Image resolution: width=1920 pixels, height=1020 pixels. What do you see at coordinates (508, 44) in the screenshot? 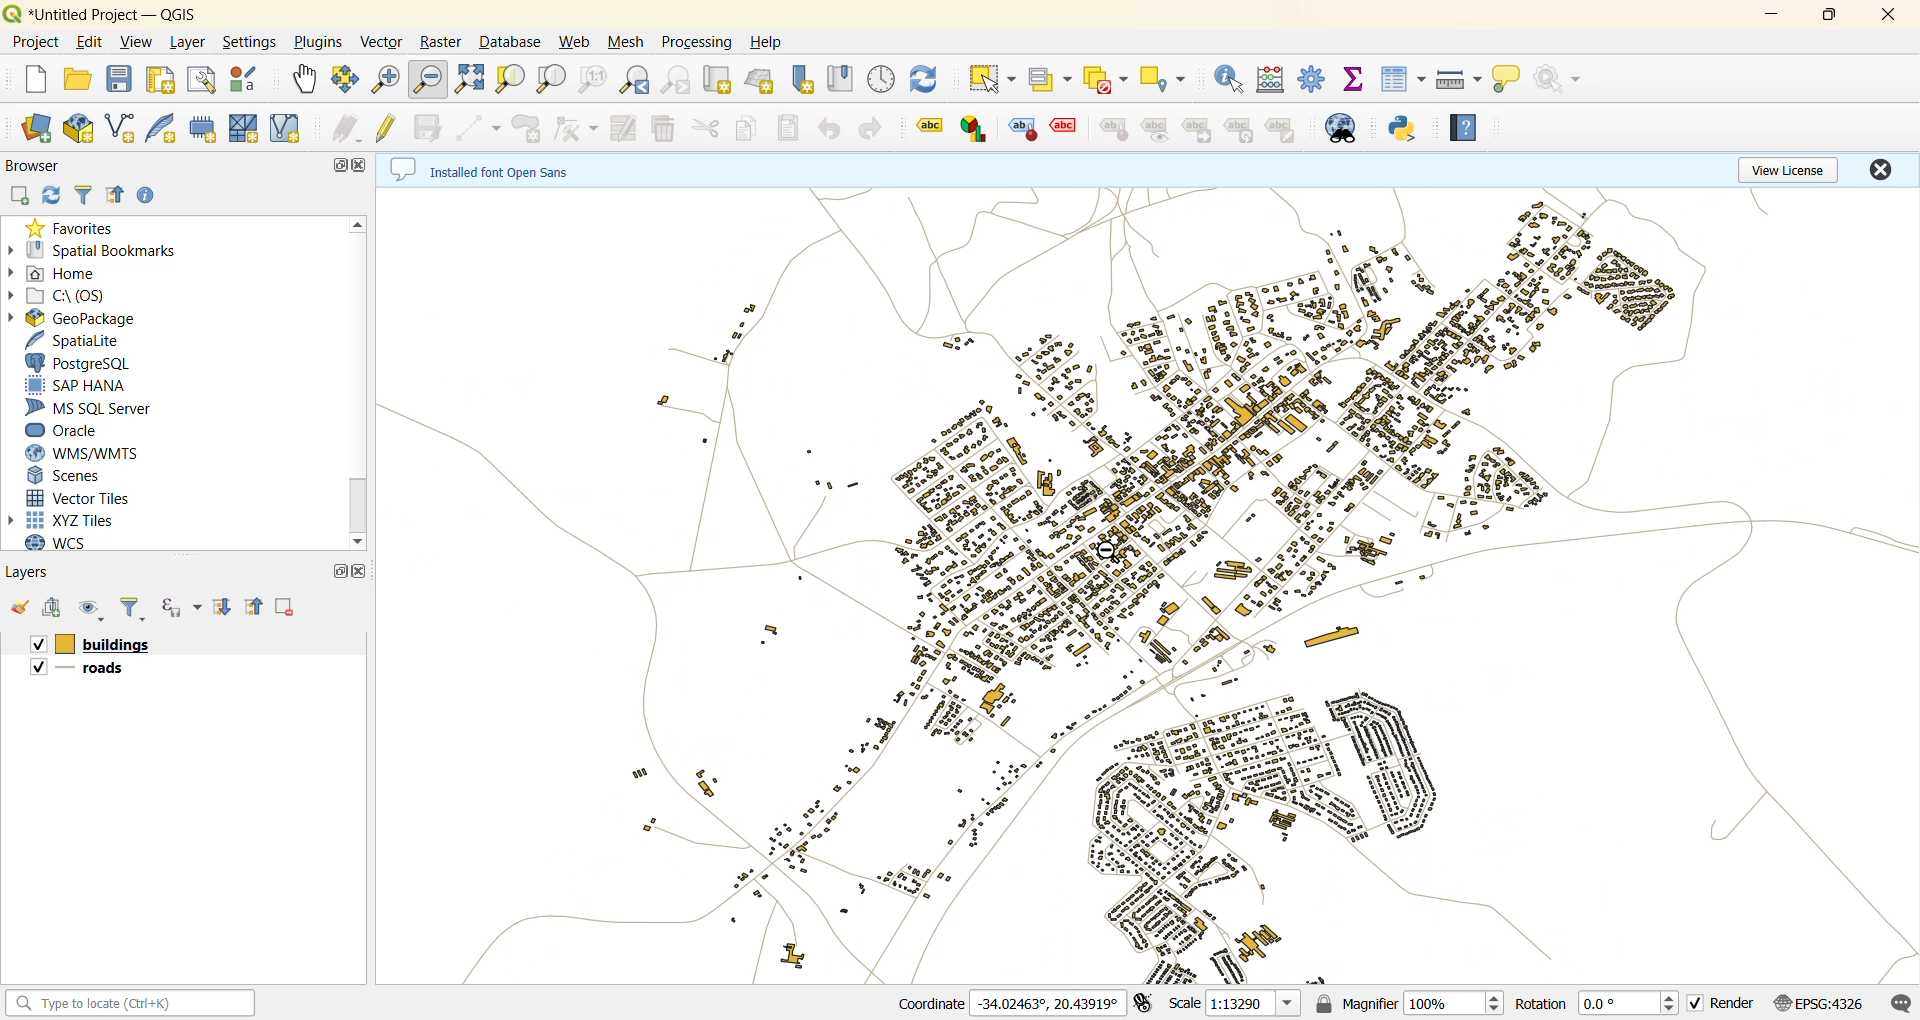
I see `database` at bounding box center [508, 44].